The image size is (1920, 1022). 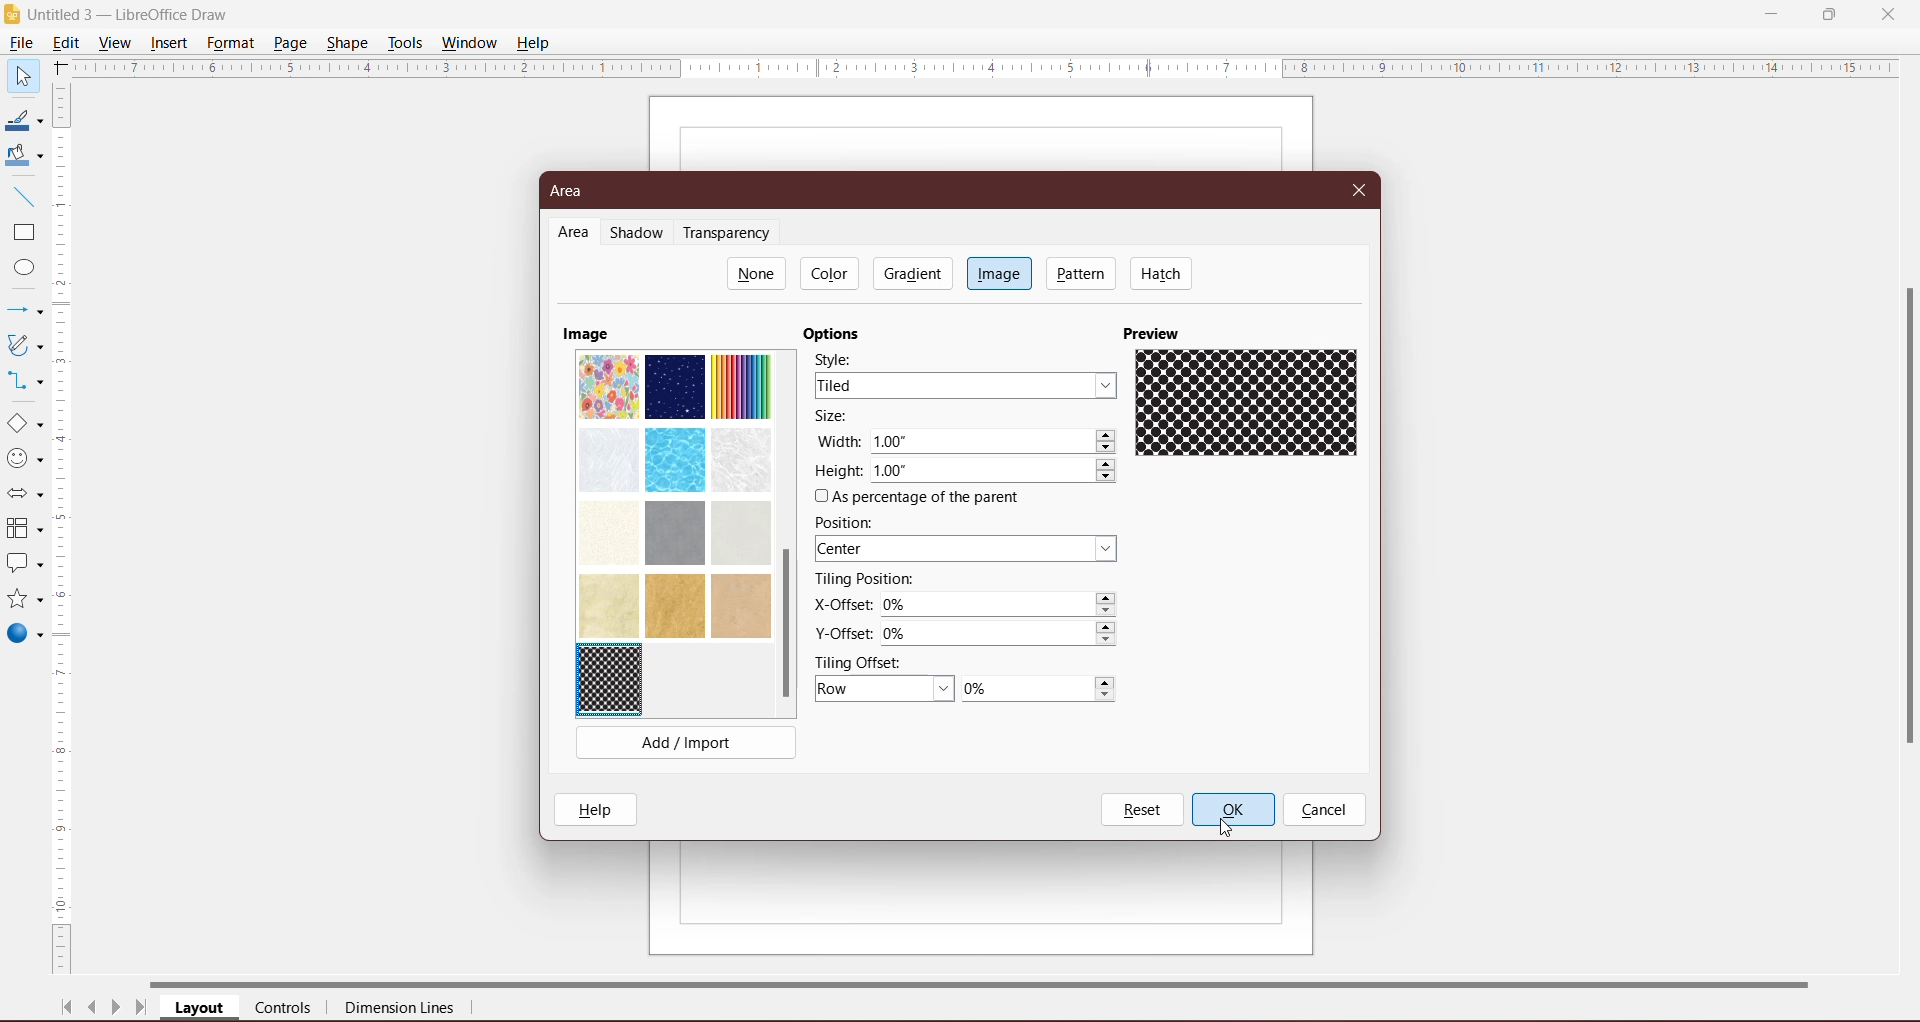 What do you see at coordinates (1162, 273) in the screenshot?
I see `Hatch` at bounding box center [1162, 273].